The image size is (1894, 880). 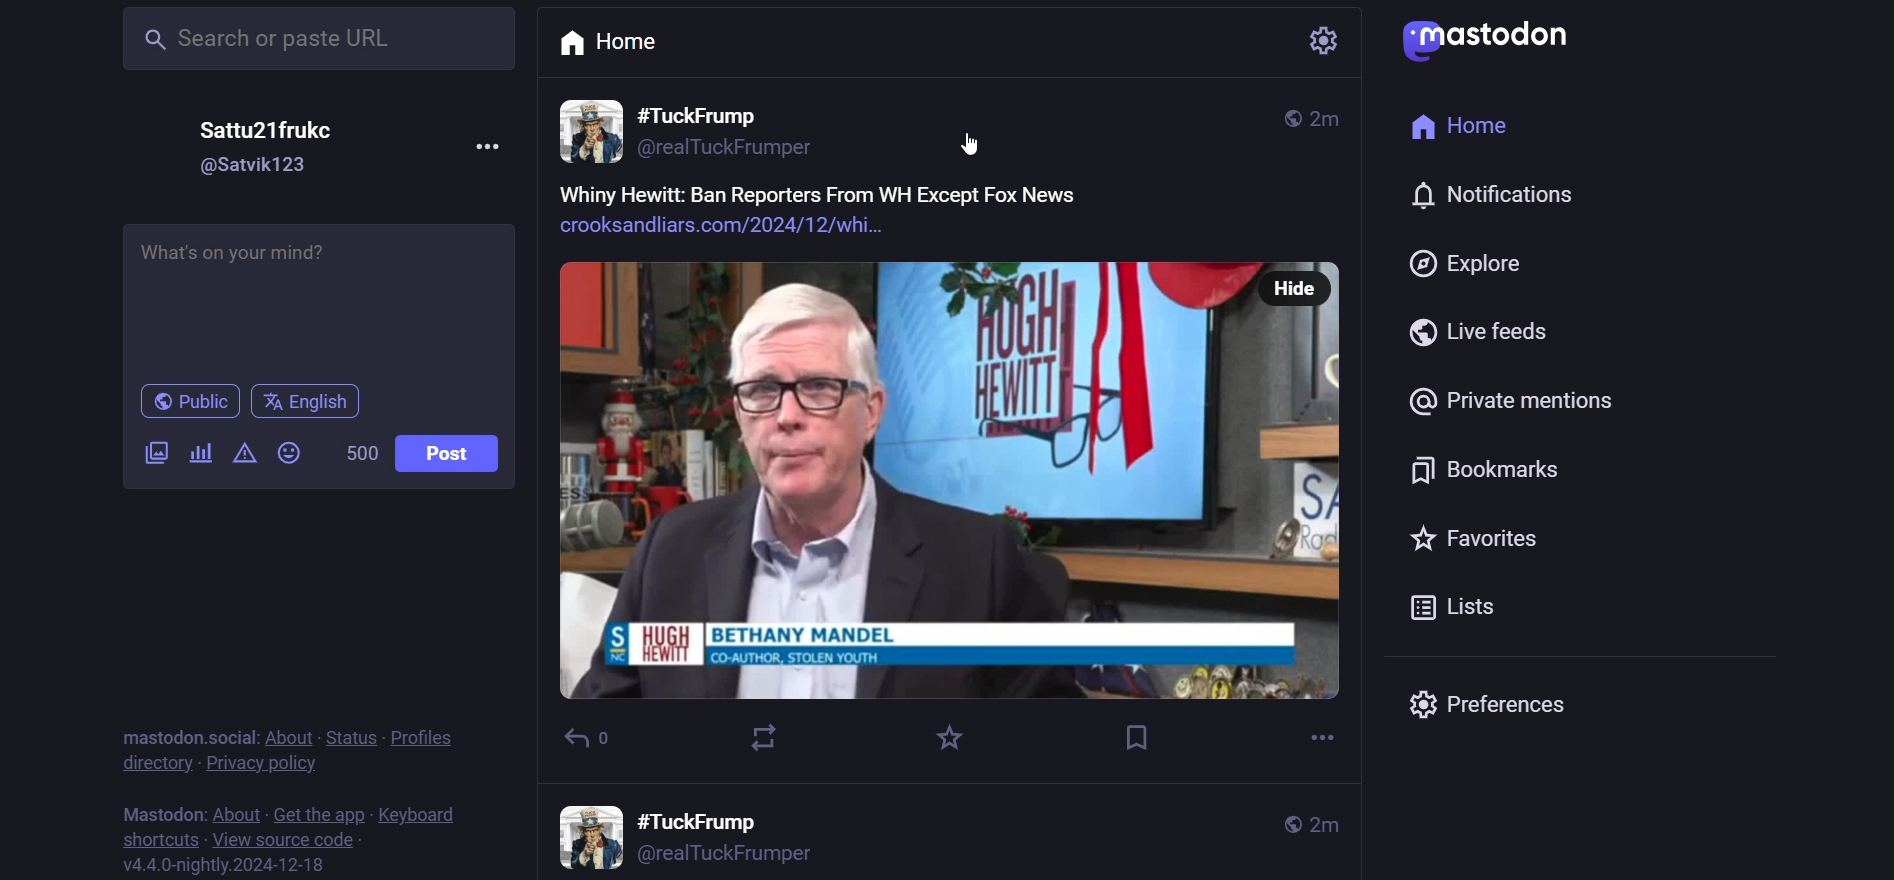 What do you see at coordinates (153, 452) in the screenshot?
I see `image/video` at bounding box center [153, 452].